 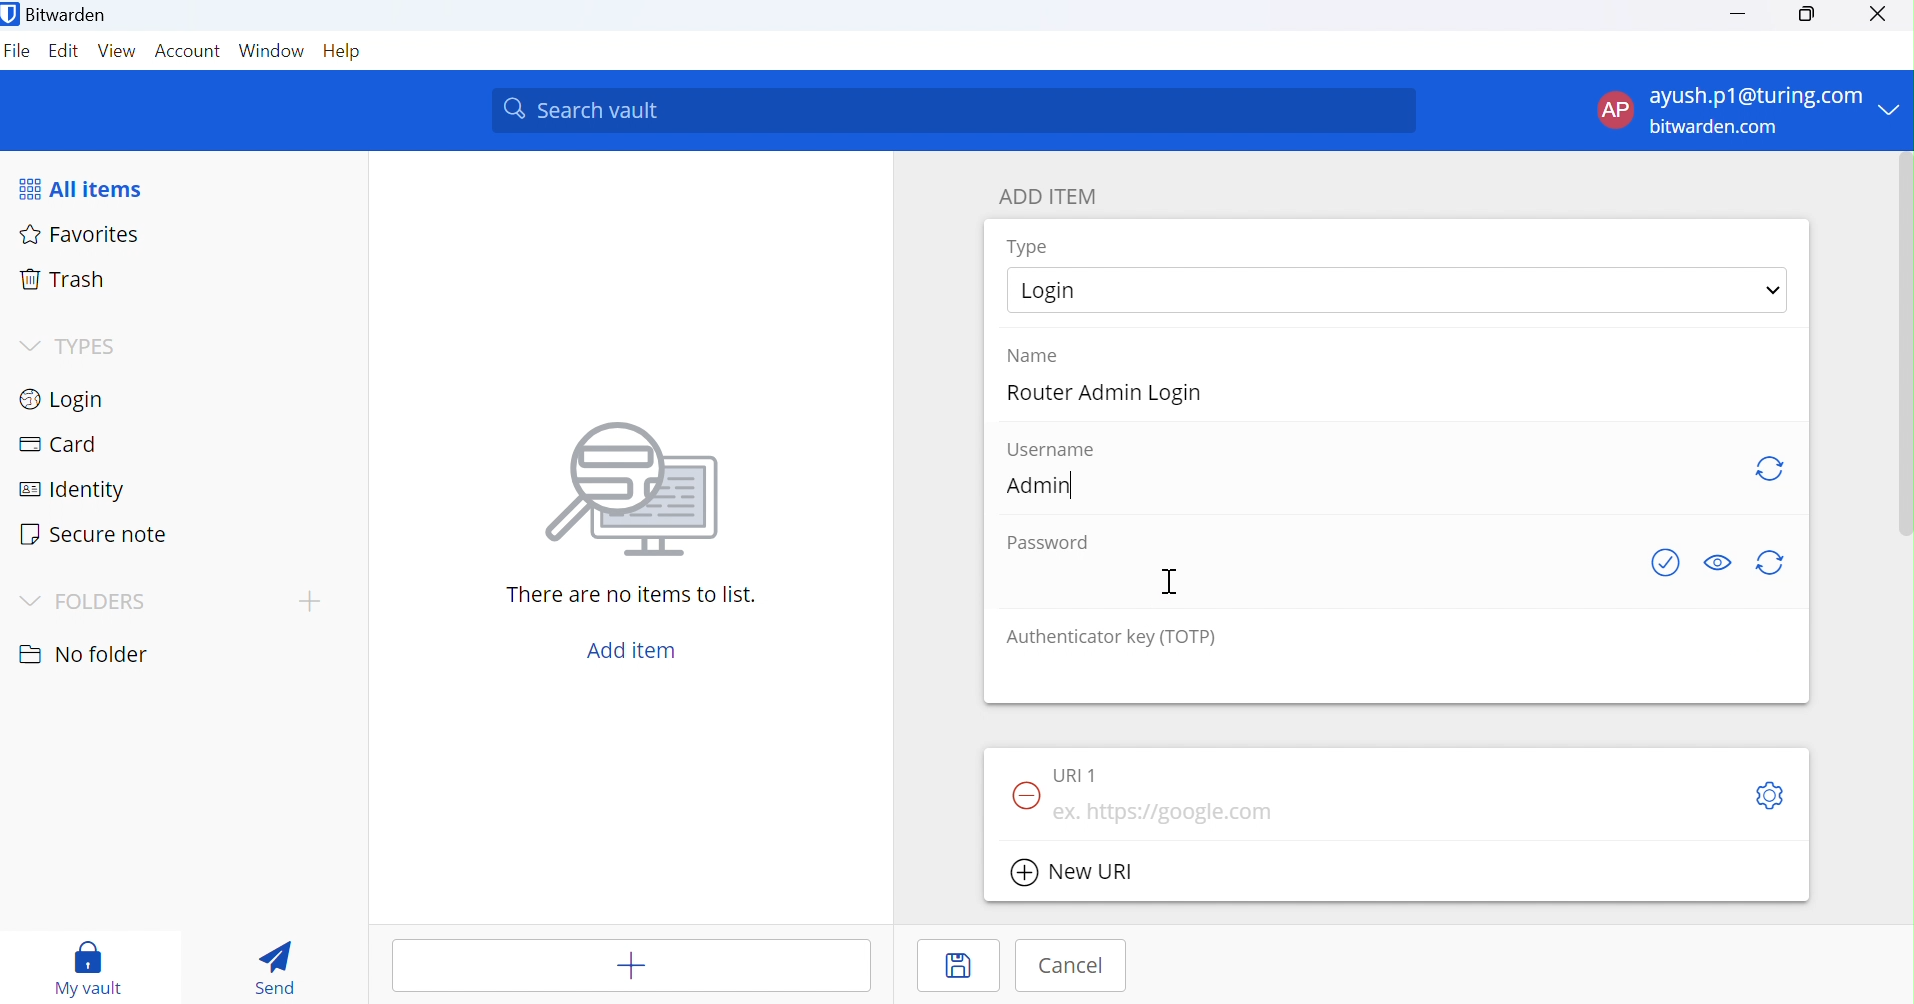 What do you see at coordinates (1077, 873) in the screenshot?
I see `New URI` at bounding box center [1077, 873].